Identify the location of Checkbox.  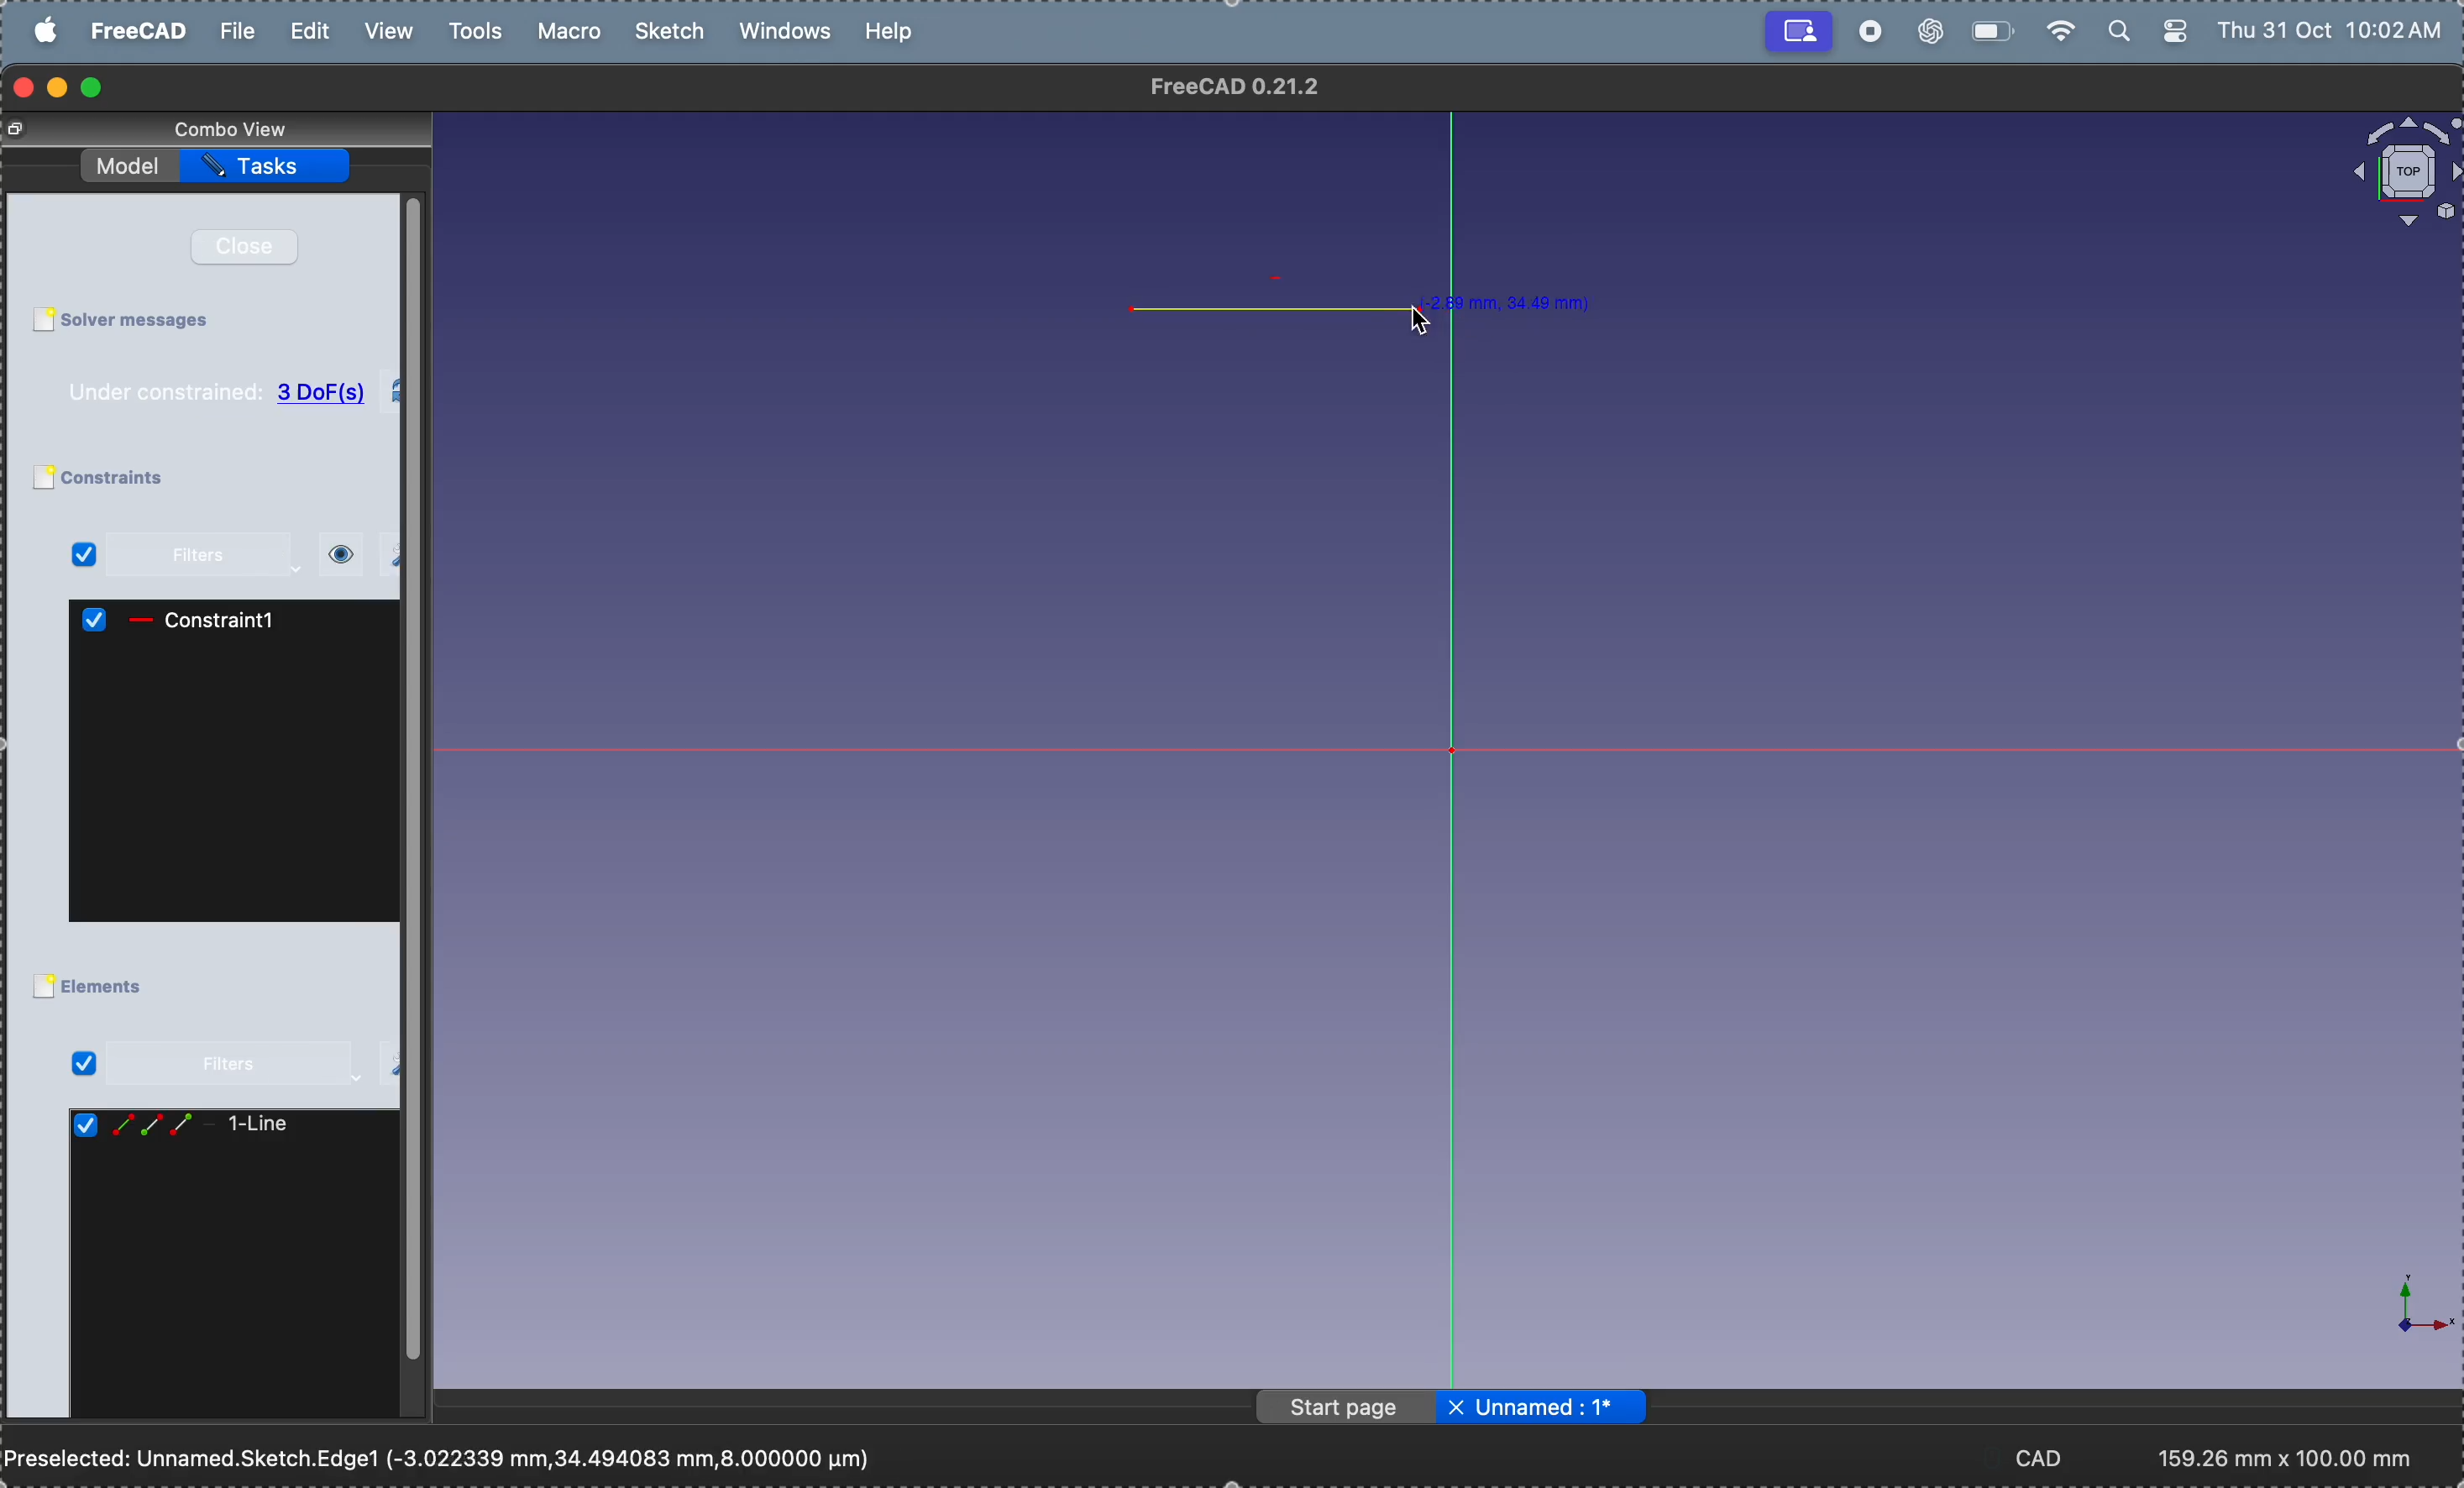
(42, 988).